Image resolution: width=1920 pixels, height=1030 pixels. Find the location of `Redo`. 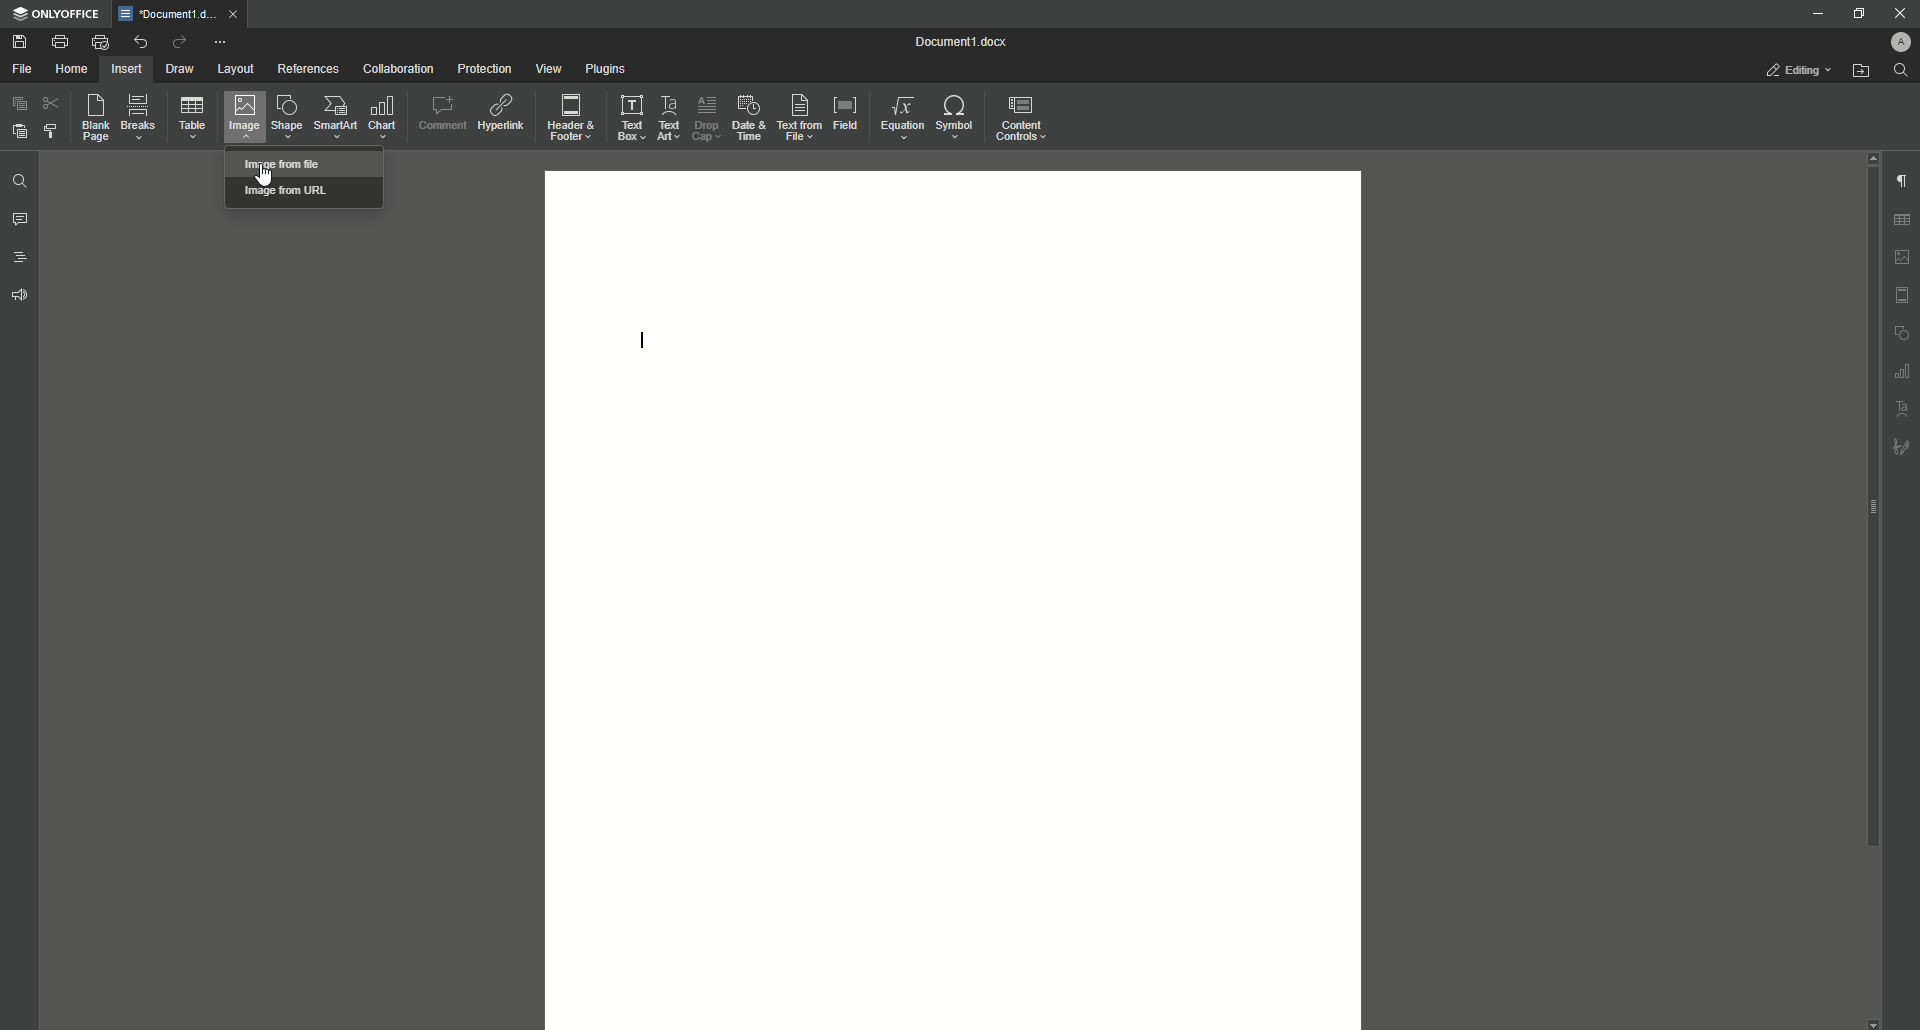

Redo is located at coordinates (182, 42).